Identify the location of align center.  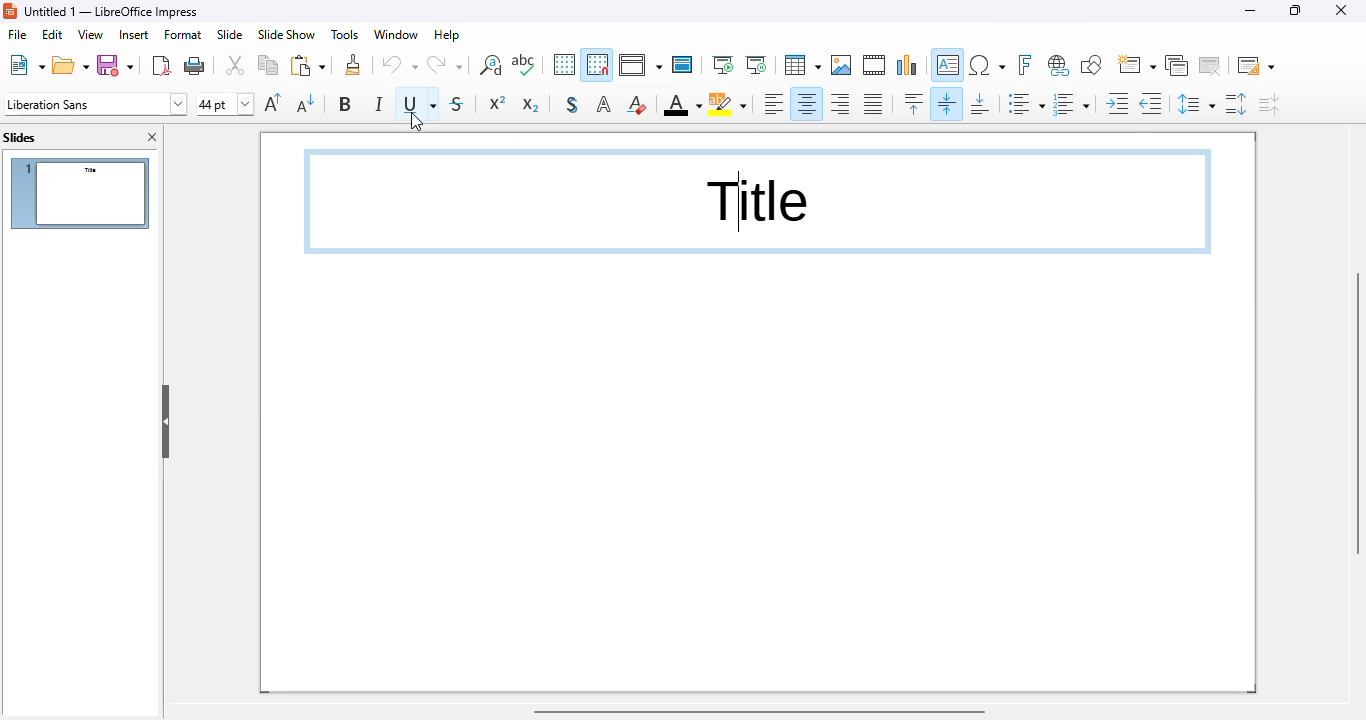
(807, 103).